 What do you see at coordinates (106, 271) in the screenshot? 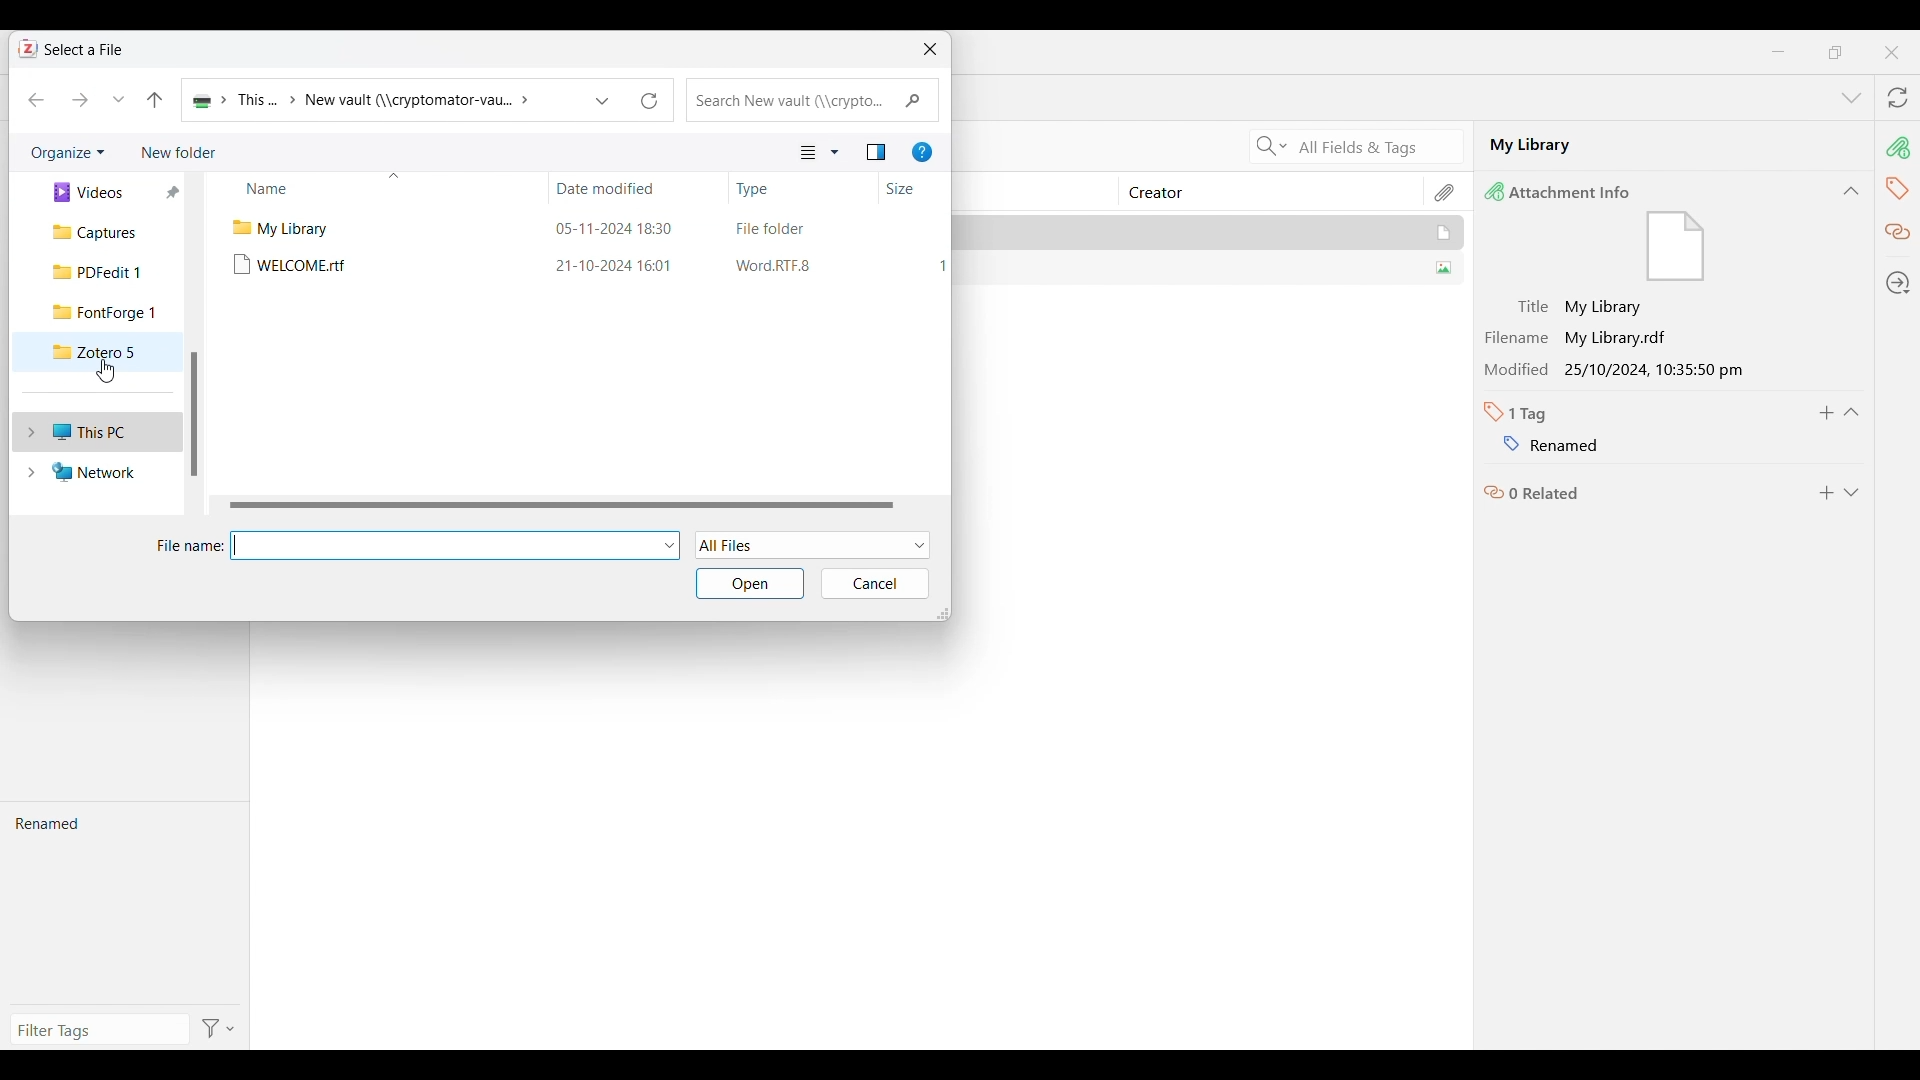
I see `PDFedit 1 folder` at bounding box center [106, 271].